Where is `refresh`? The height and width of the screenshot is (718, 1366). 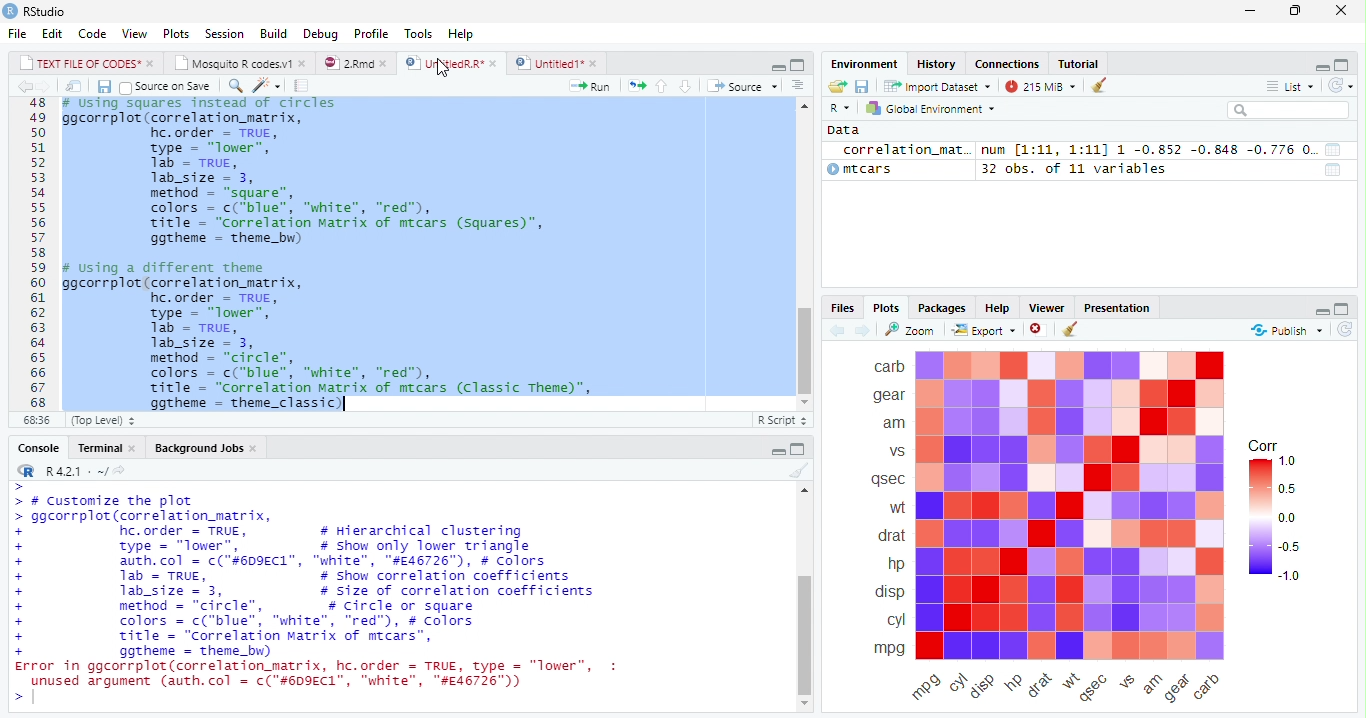
refresh is located at coordinates (1346, 332).